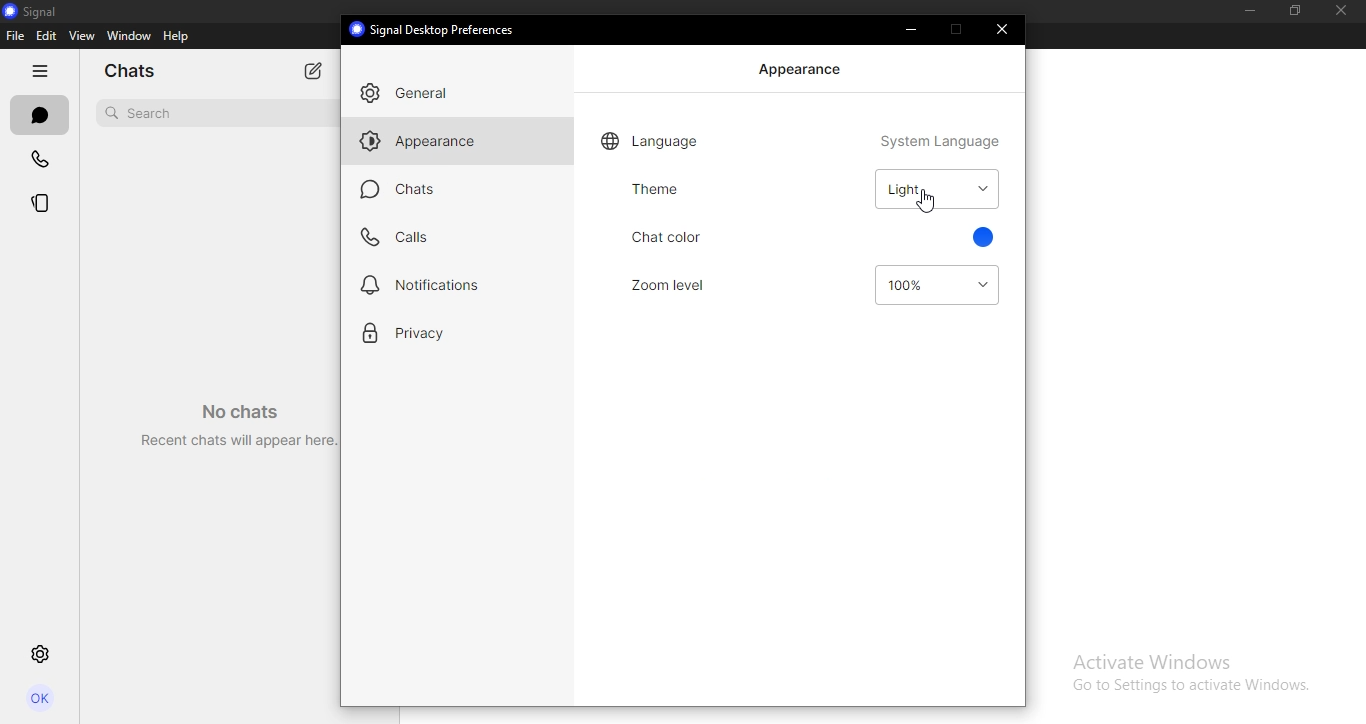 This screenshot has width=1366, height=724. What do you see at coordinates (426, 284) in the screenshot?
I see `notifications` at bounding box center [426, 284].